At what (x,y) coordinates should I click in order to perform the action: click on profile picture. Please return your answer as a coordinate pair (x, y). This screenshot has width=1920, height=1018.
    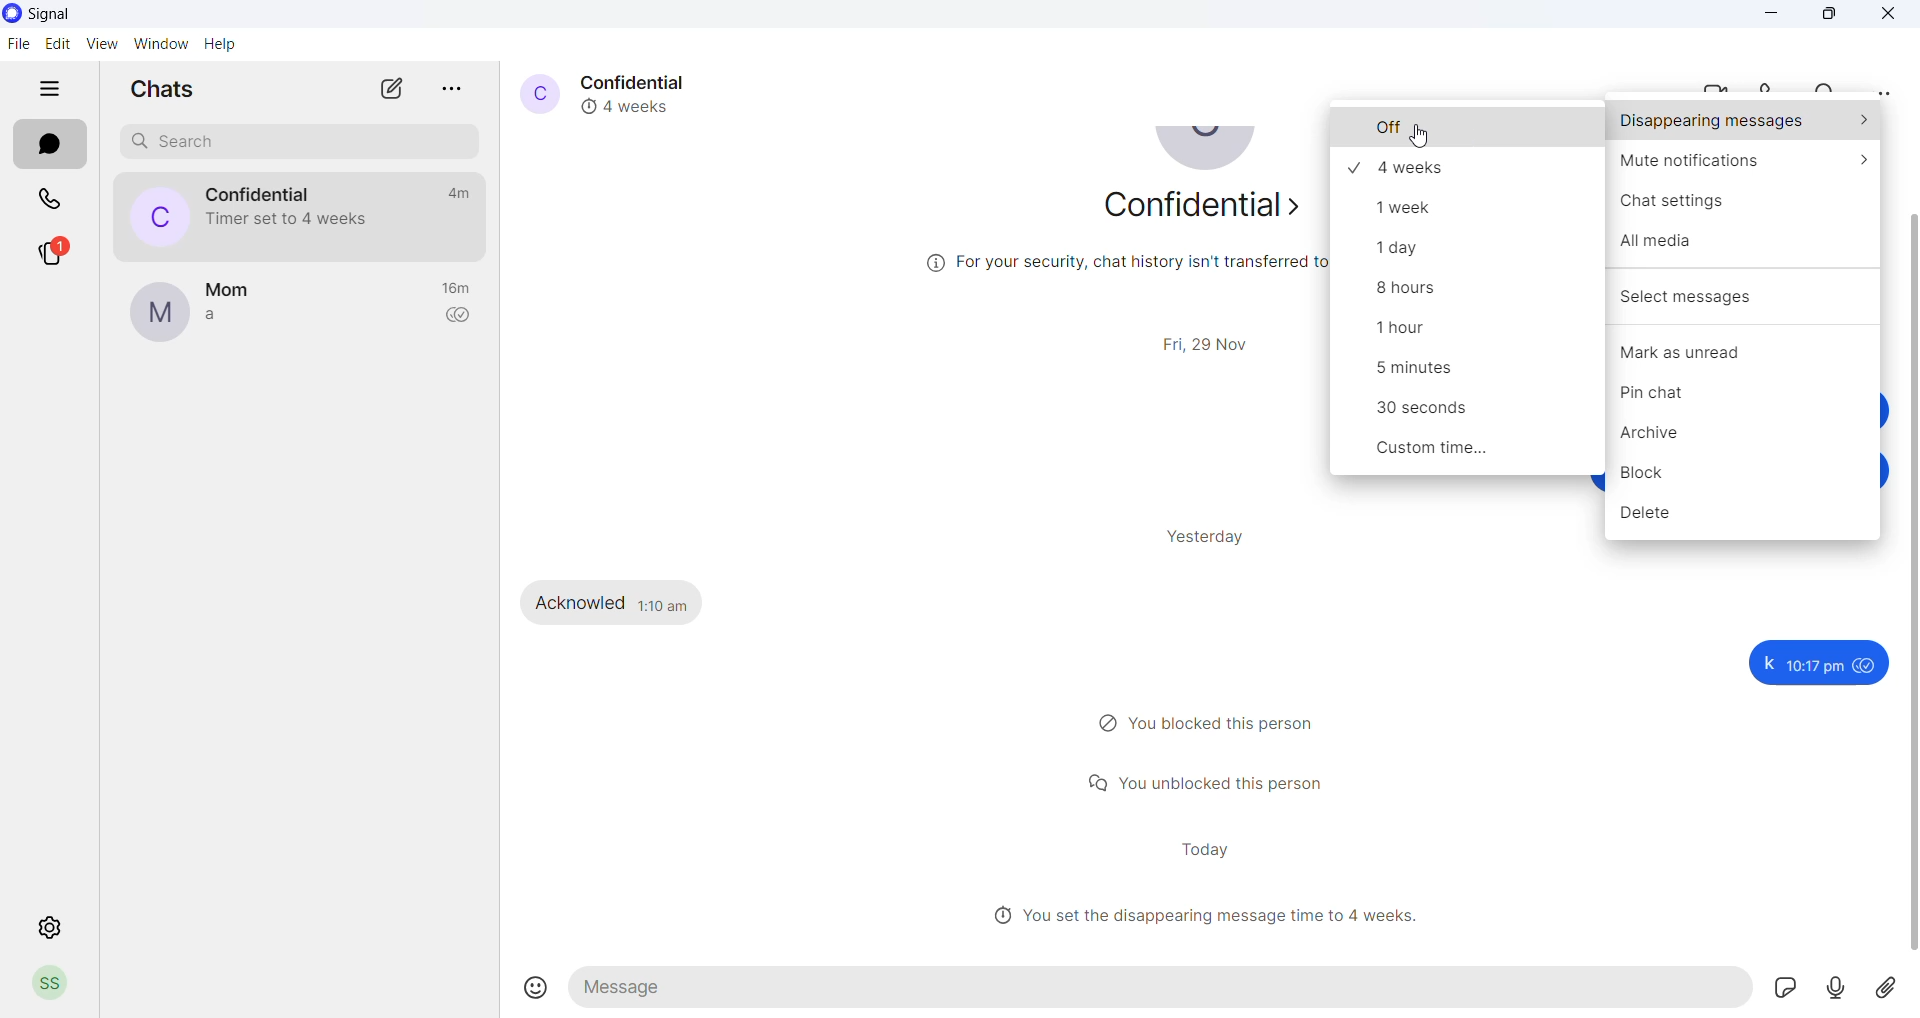
    Looking at the image, I should click on (1210, 154).